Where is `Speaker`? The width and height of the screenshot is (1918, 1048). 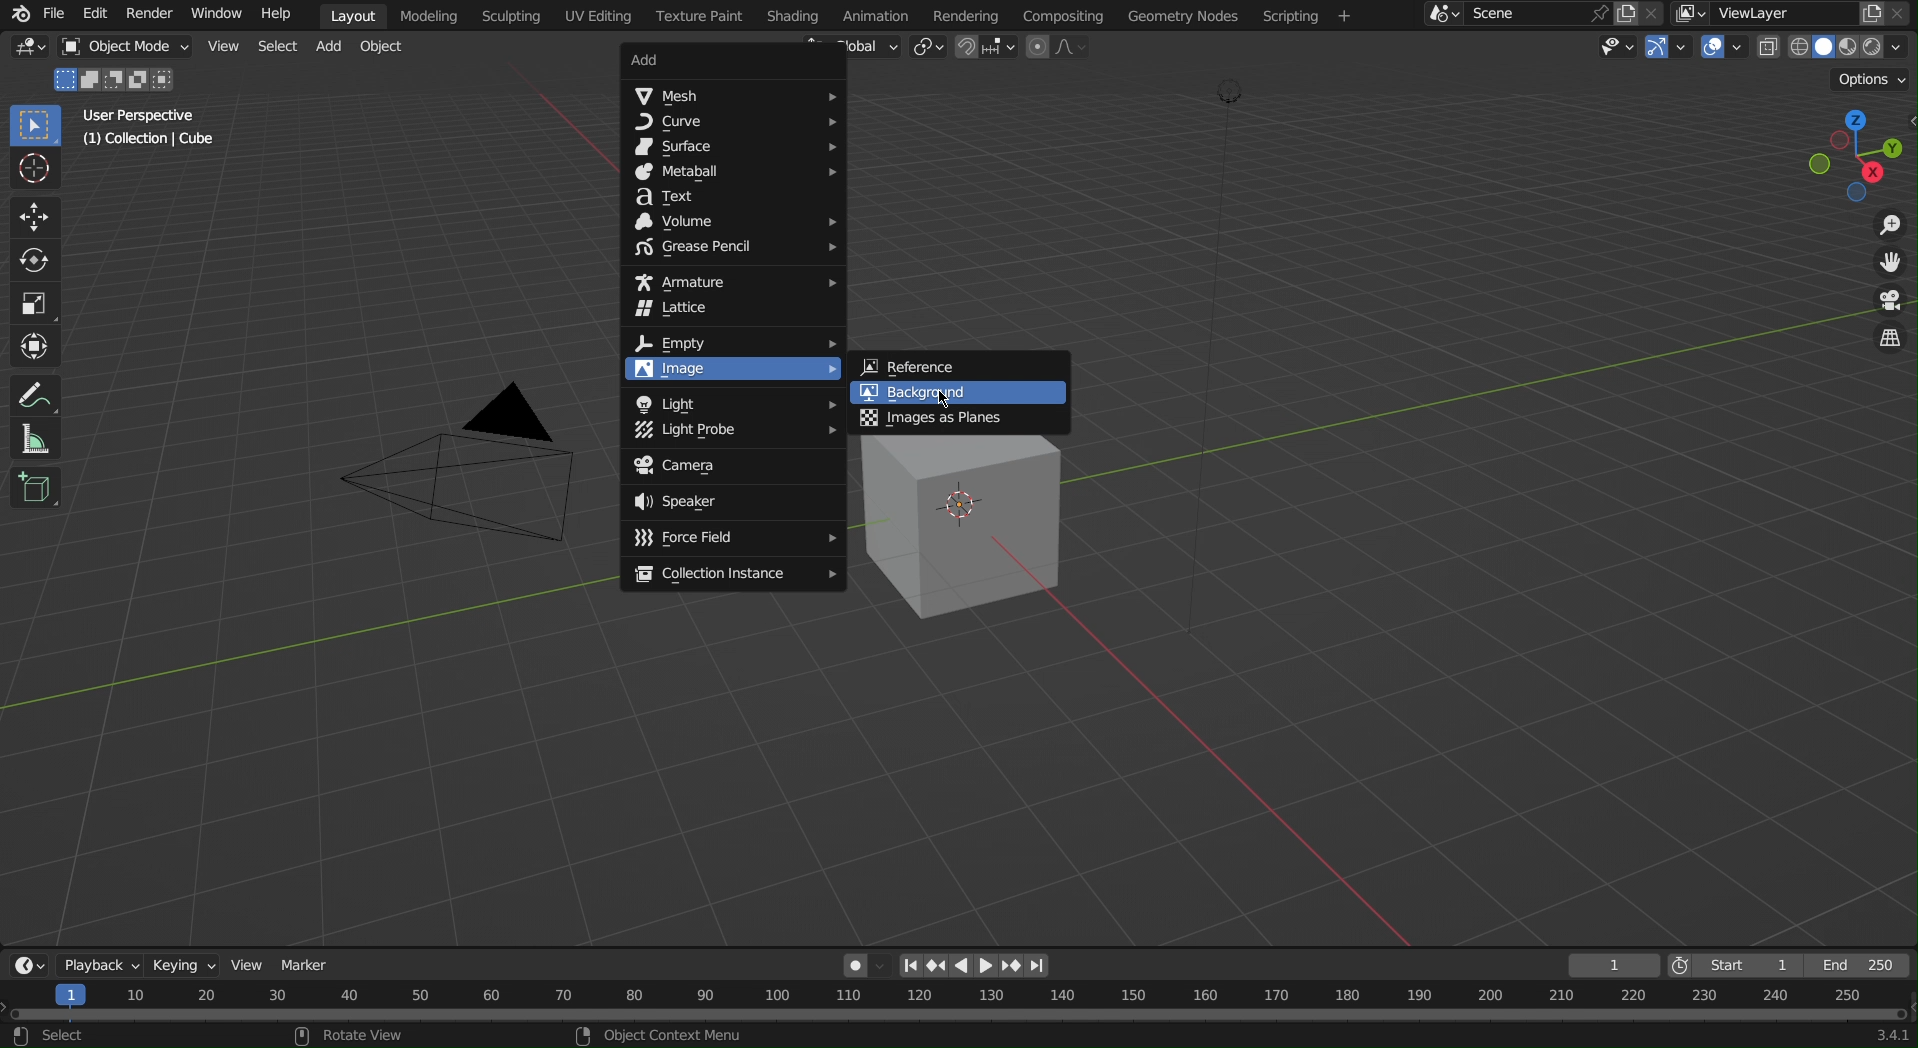
Speaker is located at coordinates (733, 502).